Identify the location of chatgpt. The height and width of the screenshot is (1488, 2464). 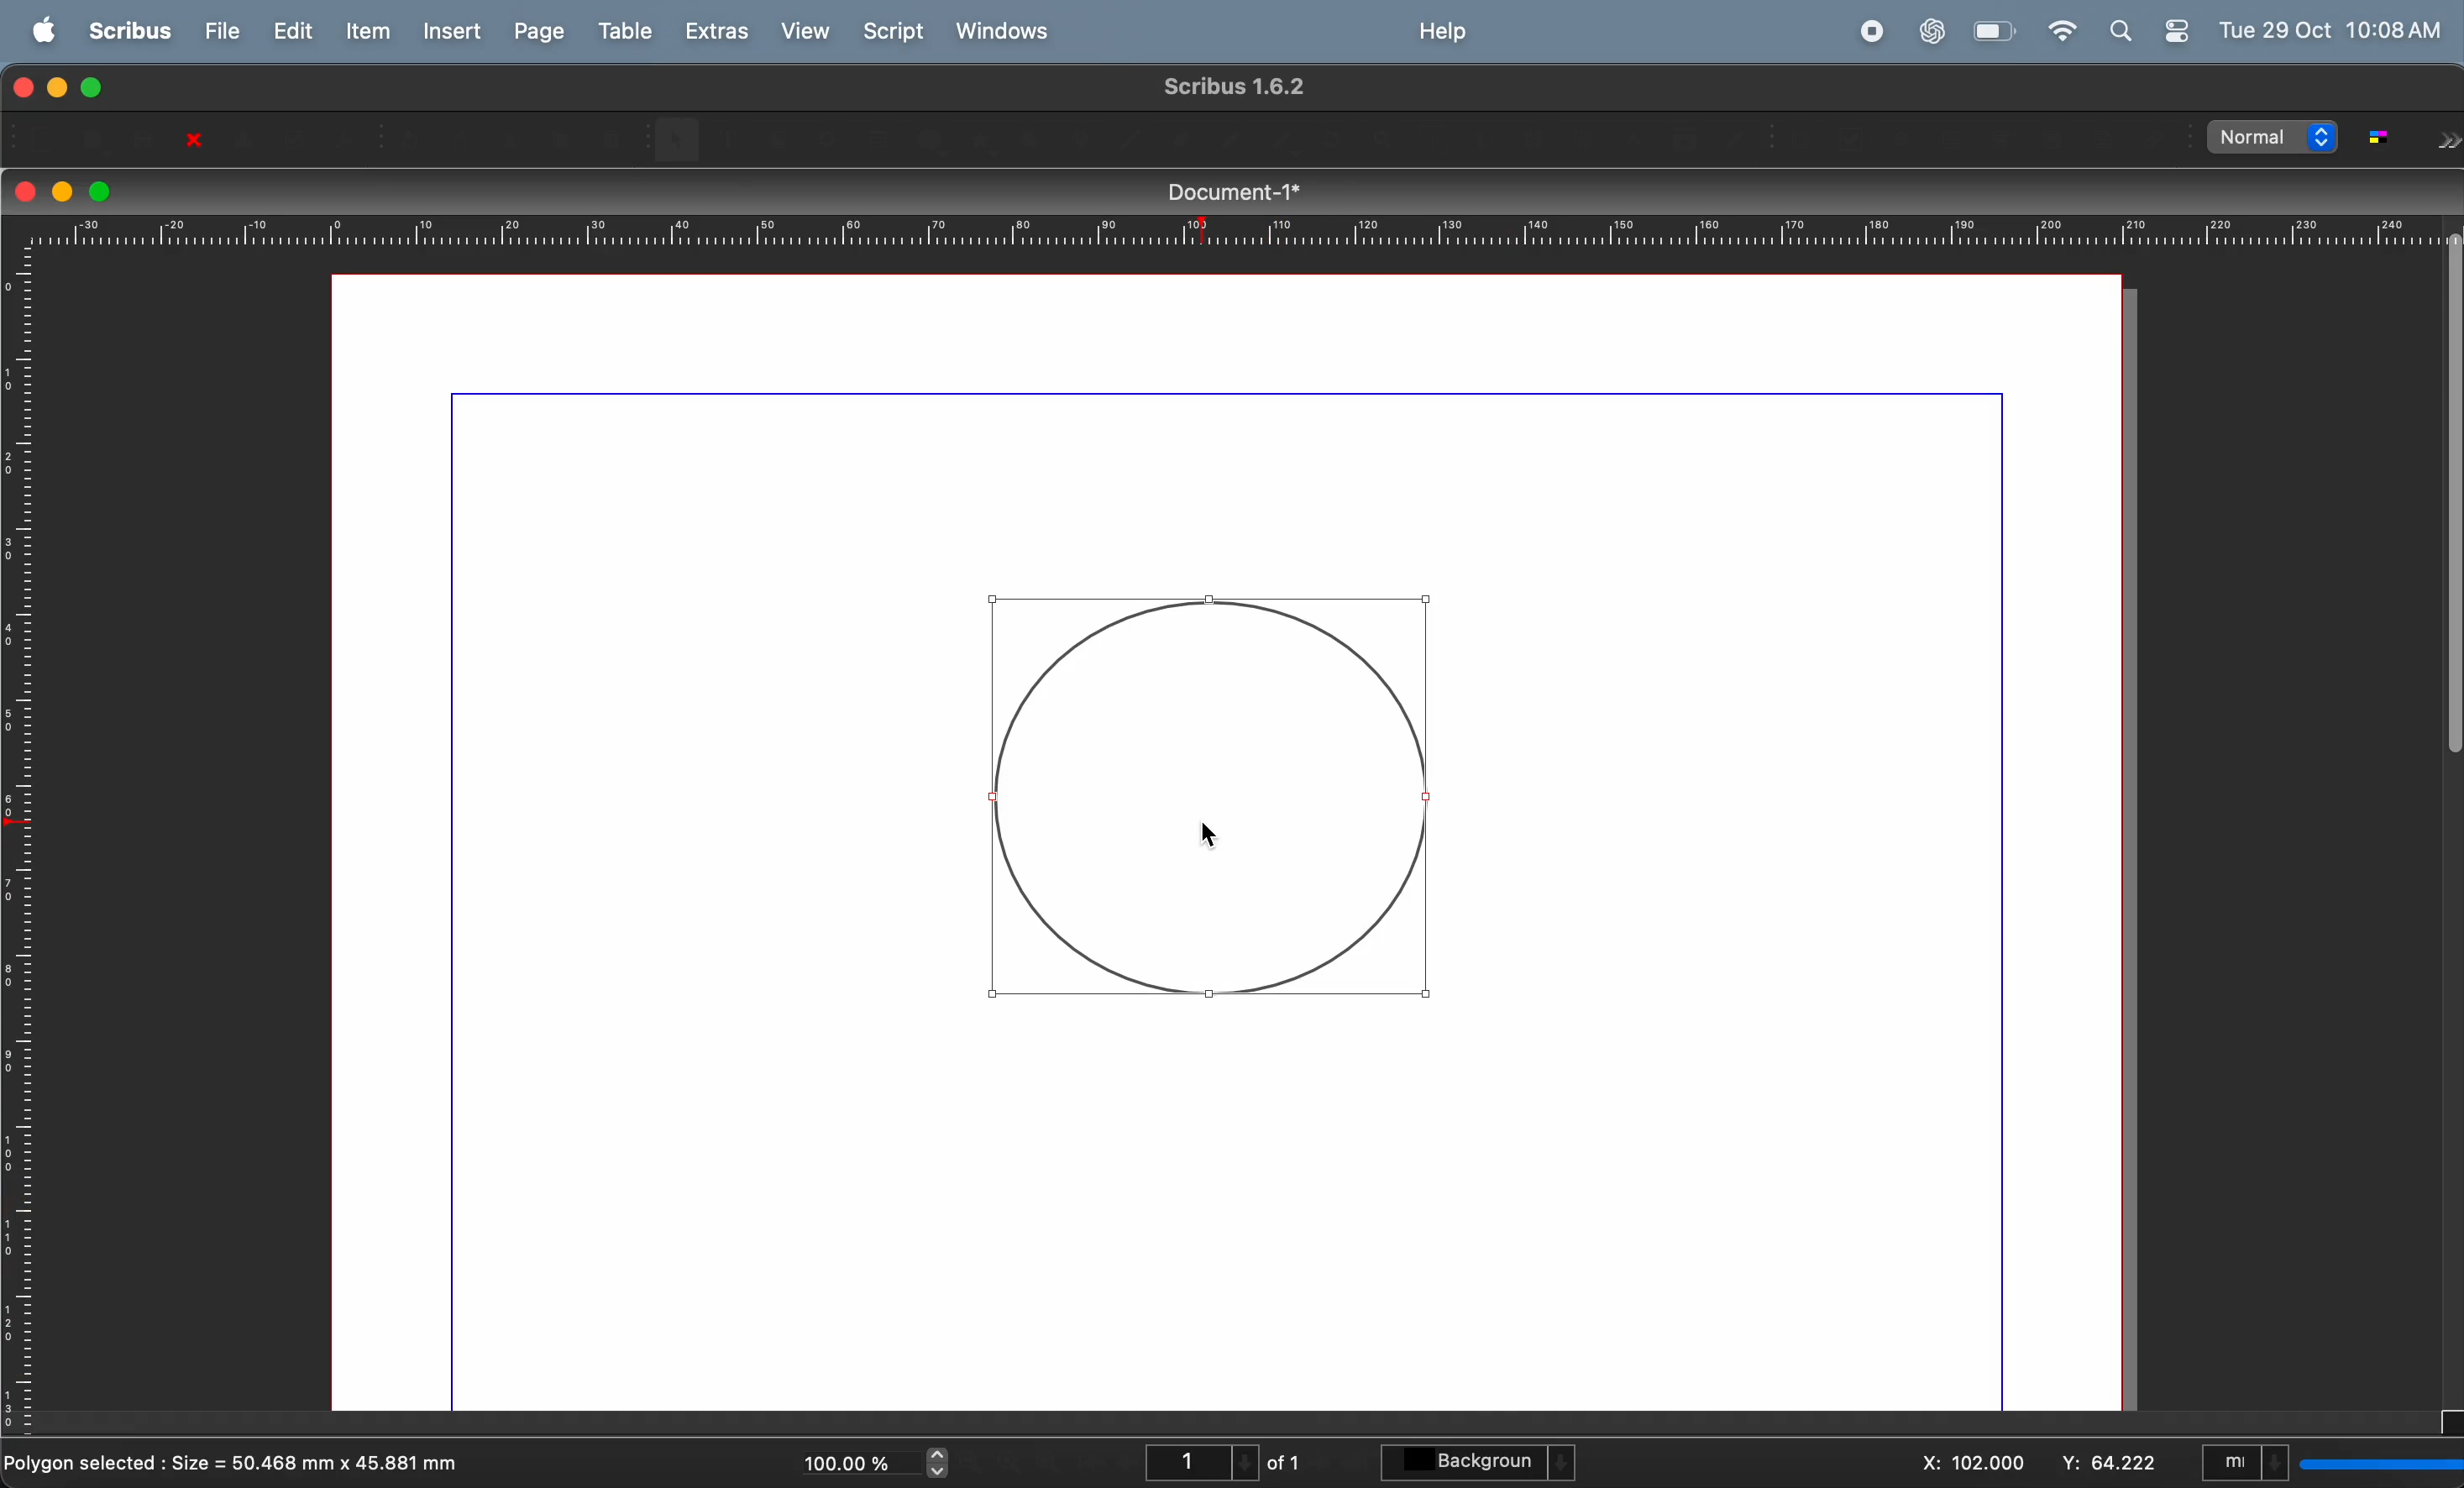
(1932, 32).